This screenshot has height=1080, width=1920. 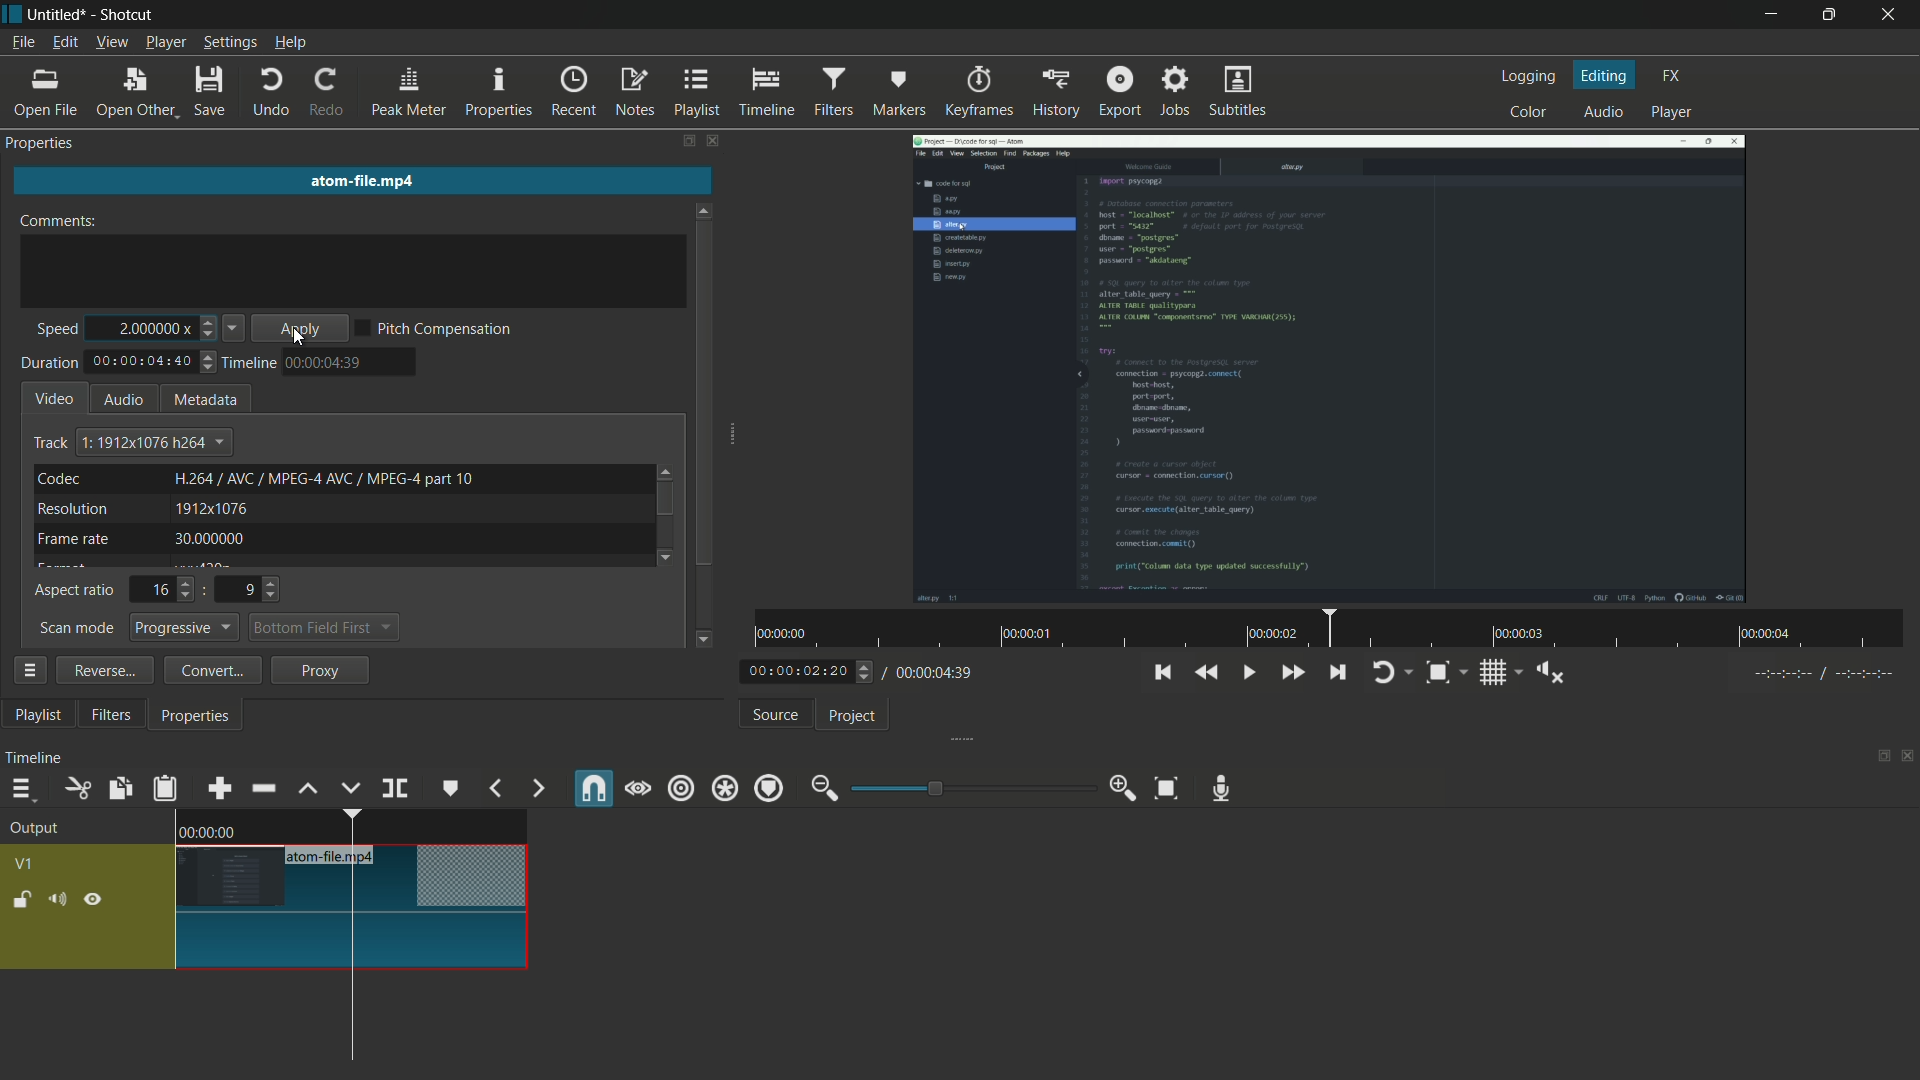 I want to click on change layout, so click(x=687, y=142).